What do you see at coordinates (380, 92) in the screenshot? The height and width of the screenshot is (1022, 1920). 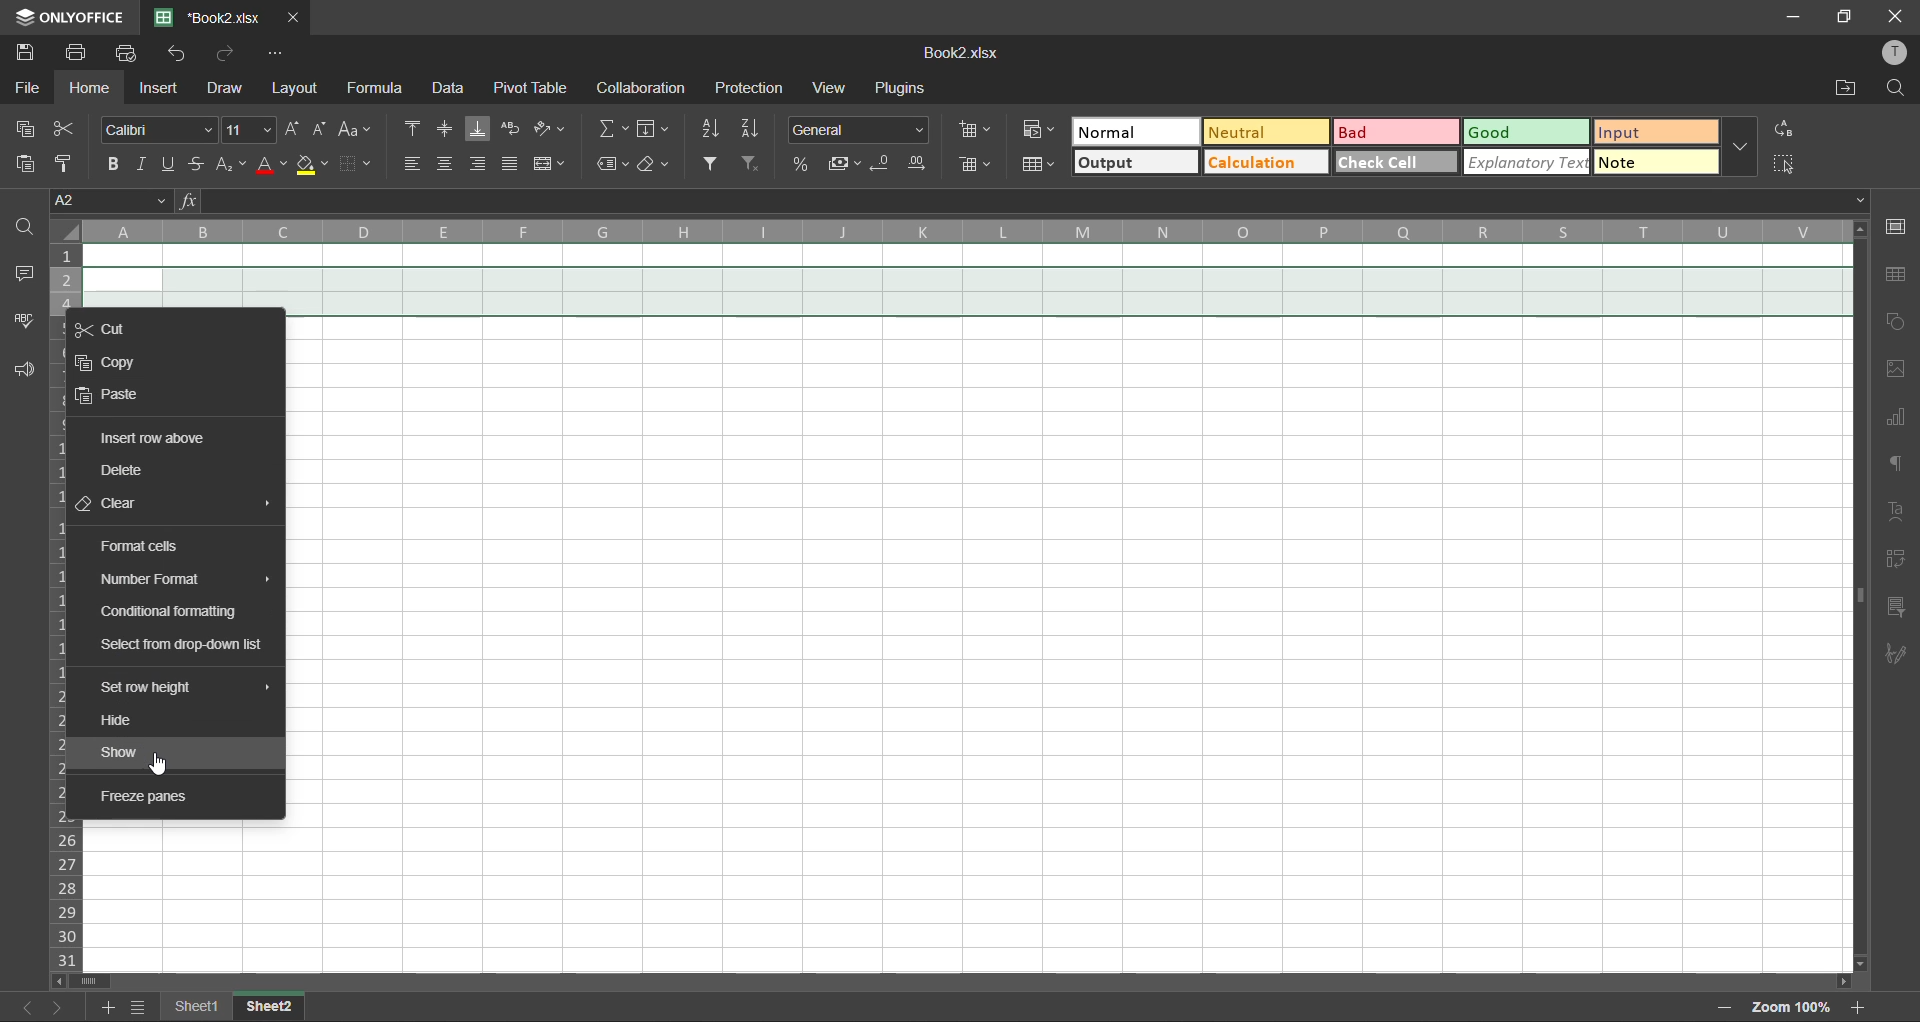 I see `formula` at bounding box center [380, 92].